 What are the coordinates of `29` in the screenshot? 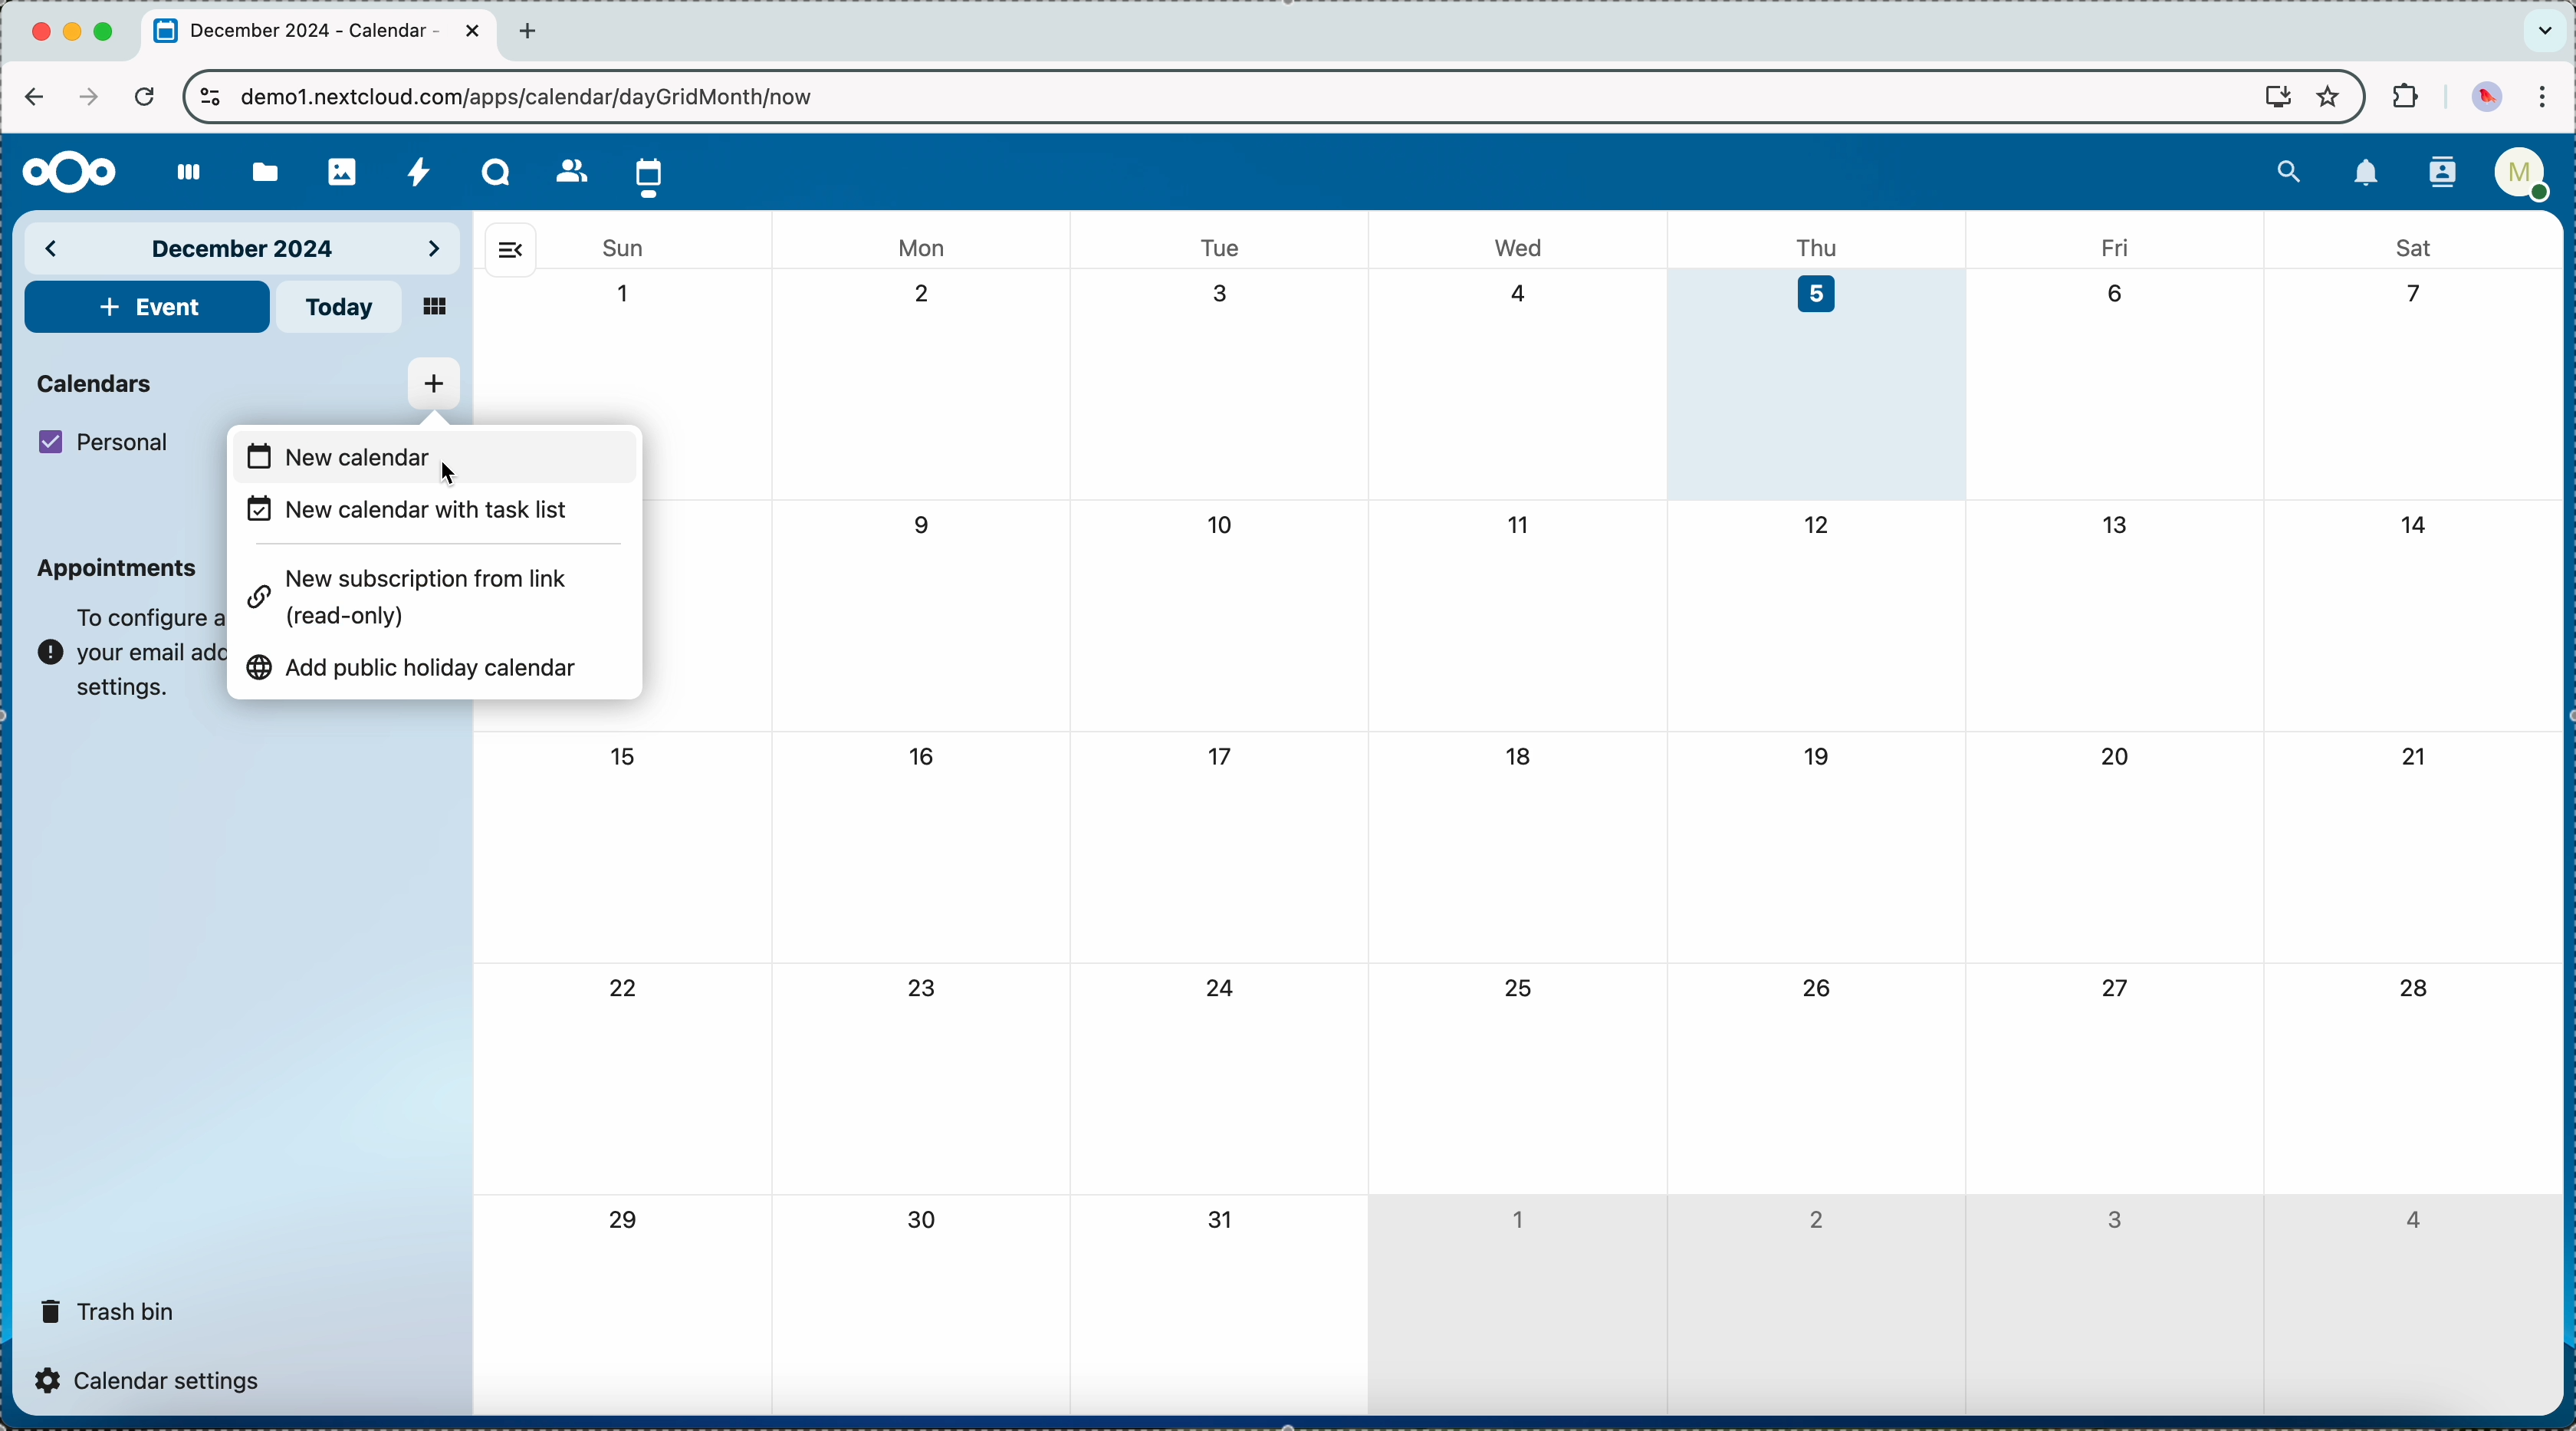 It's located at (620, 1221).